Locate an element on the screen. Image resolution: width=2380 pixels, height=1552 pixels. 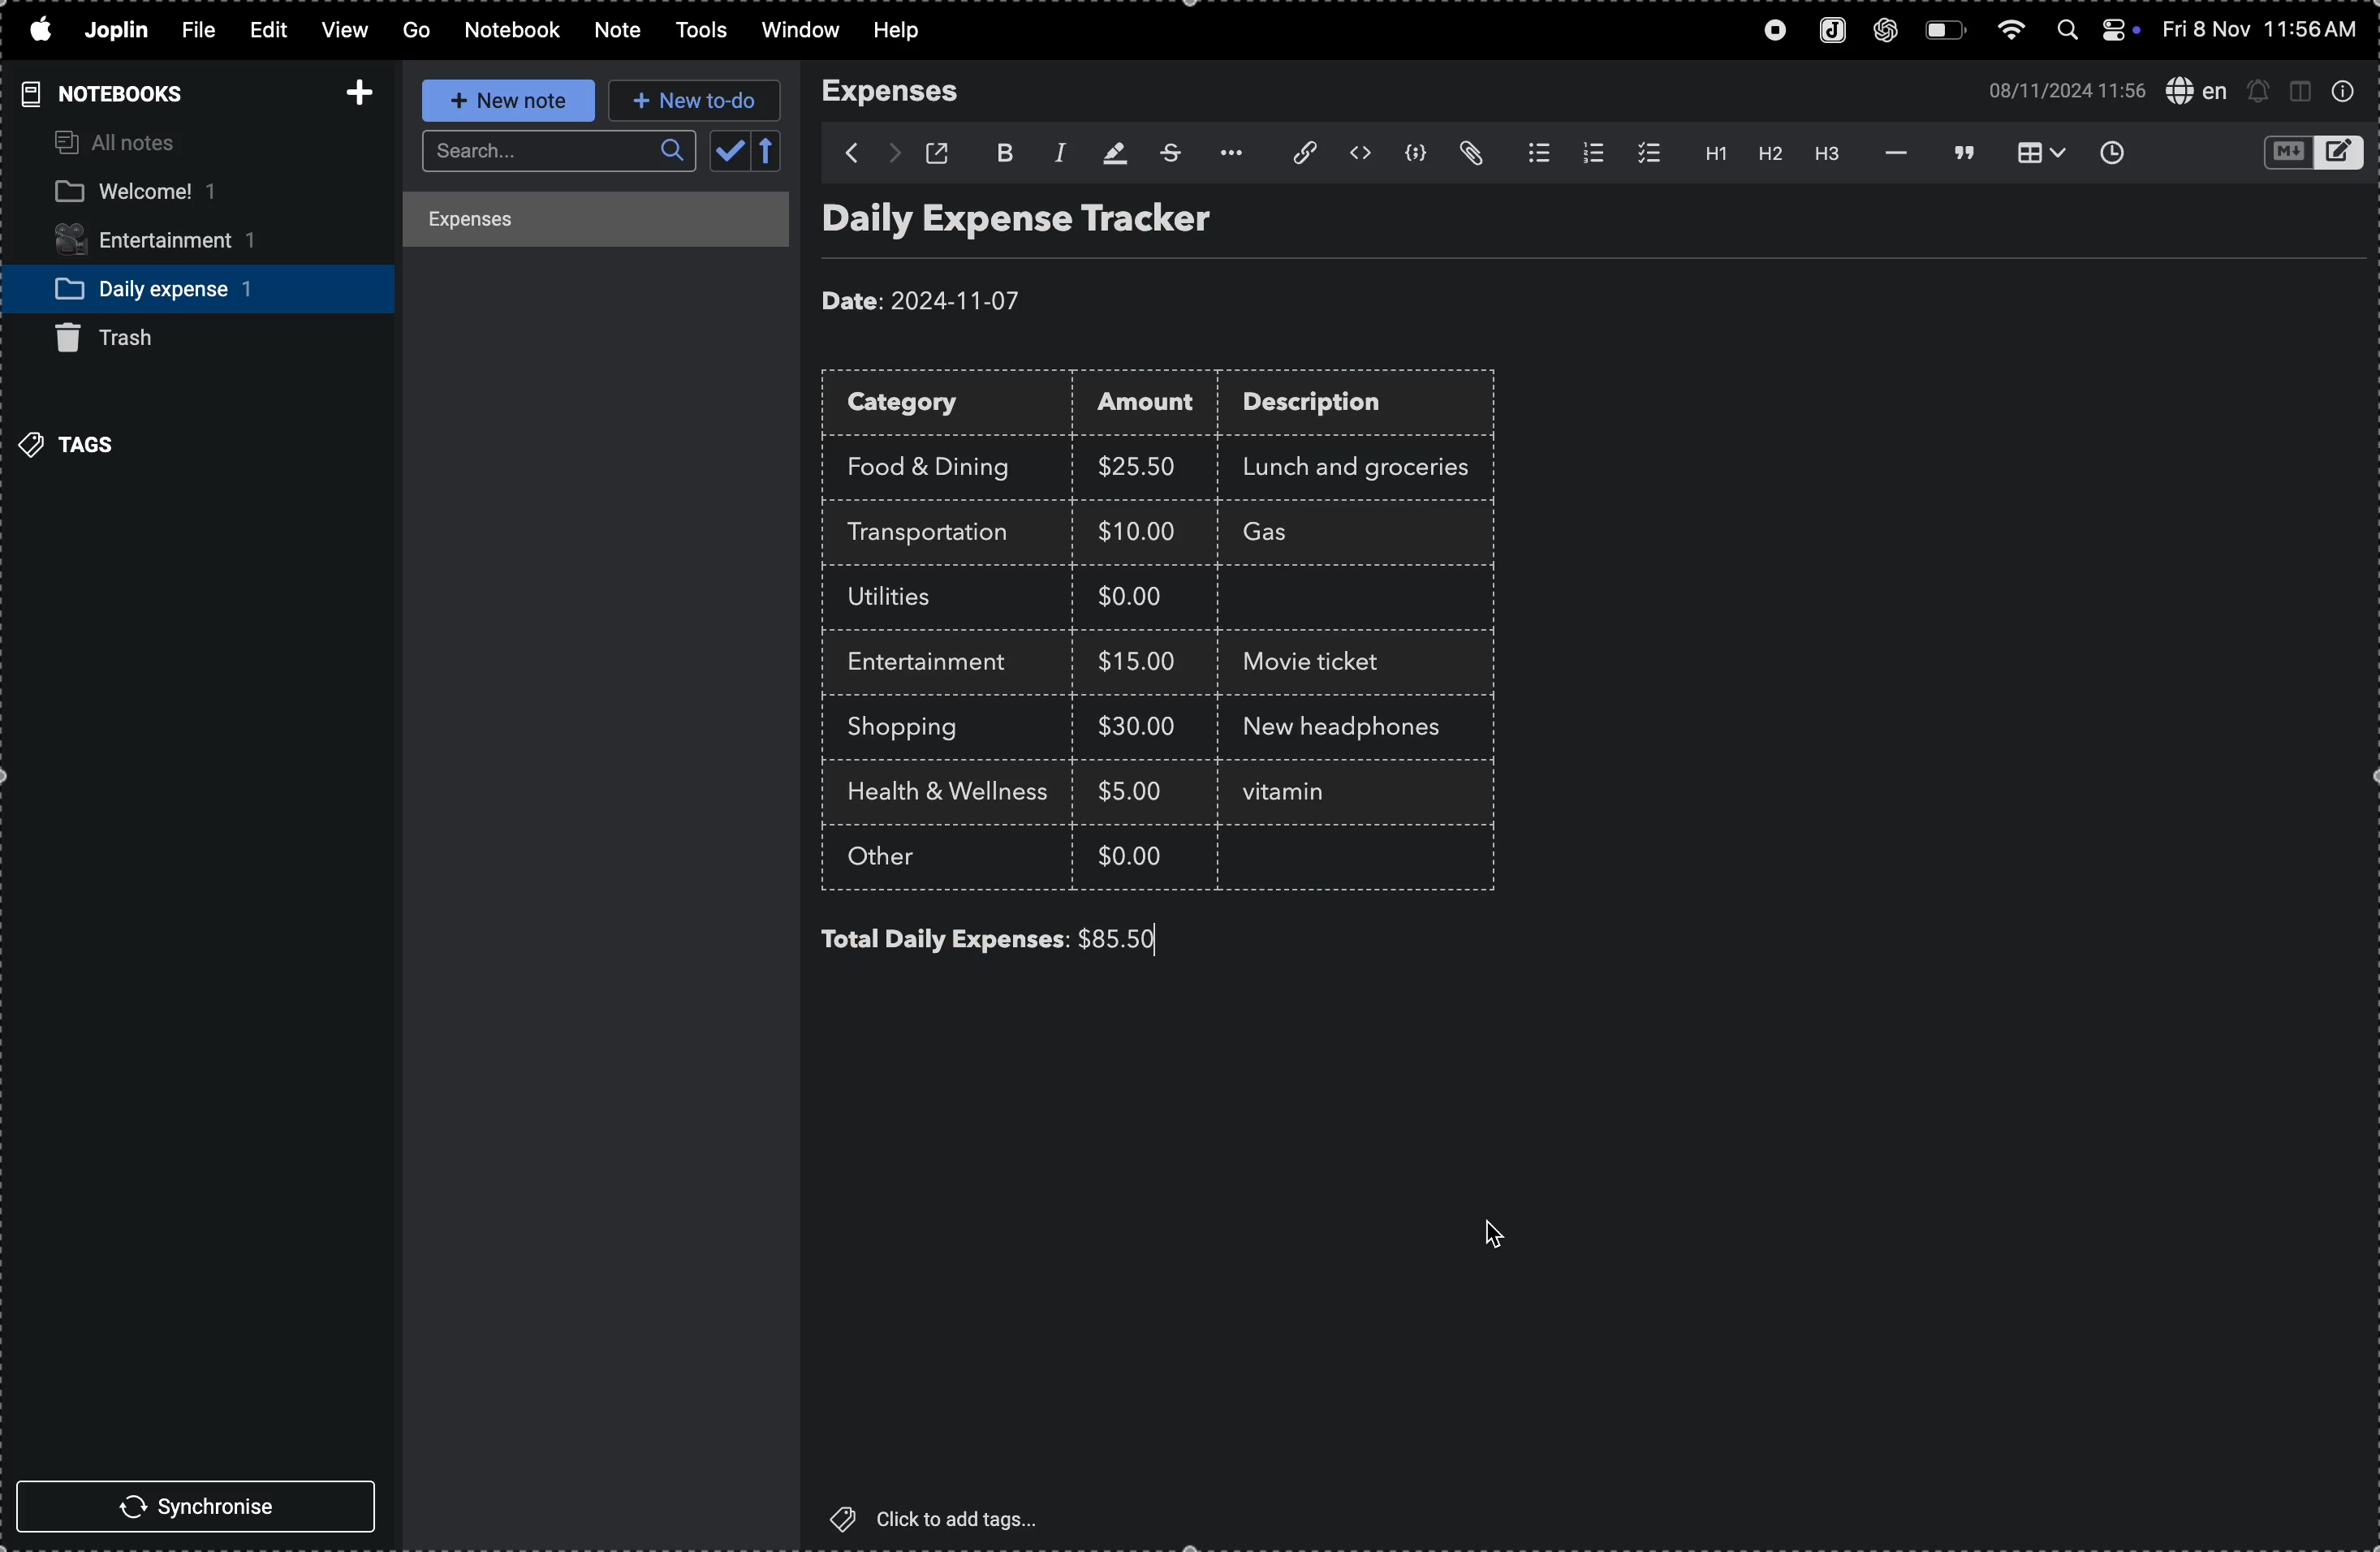
synchronise is located at coordinates (204, 1509).